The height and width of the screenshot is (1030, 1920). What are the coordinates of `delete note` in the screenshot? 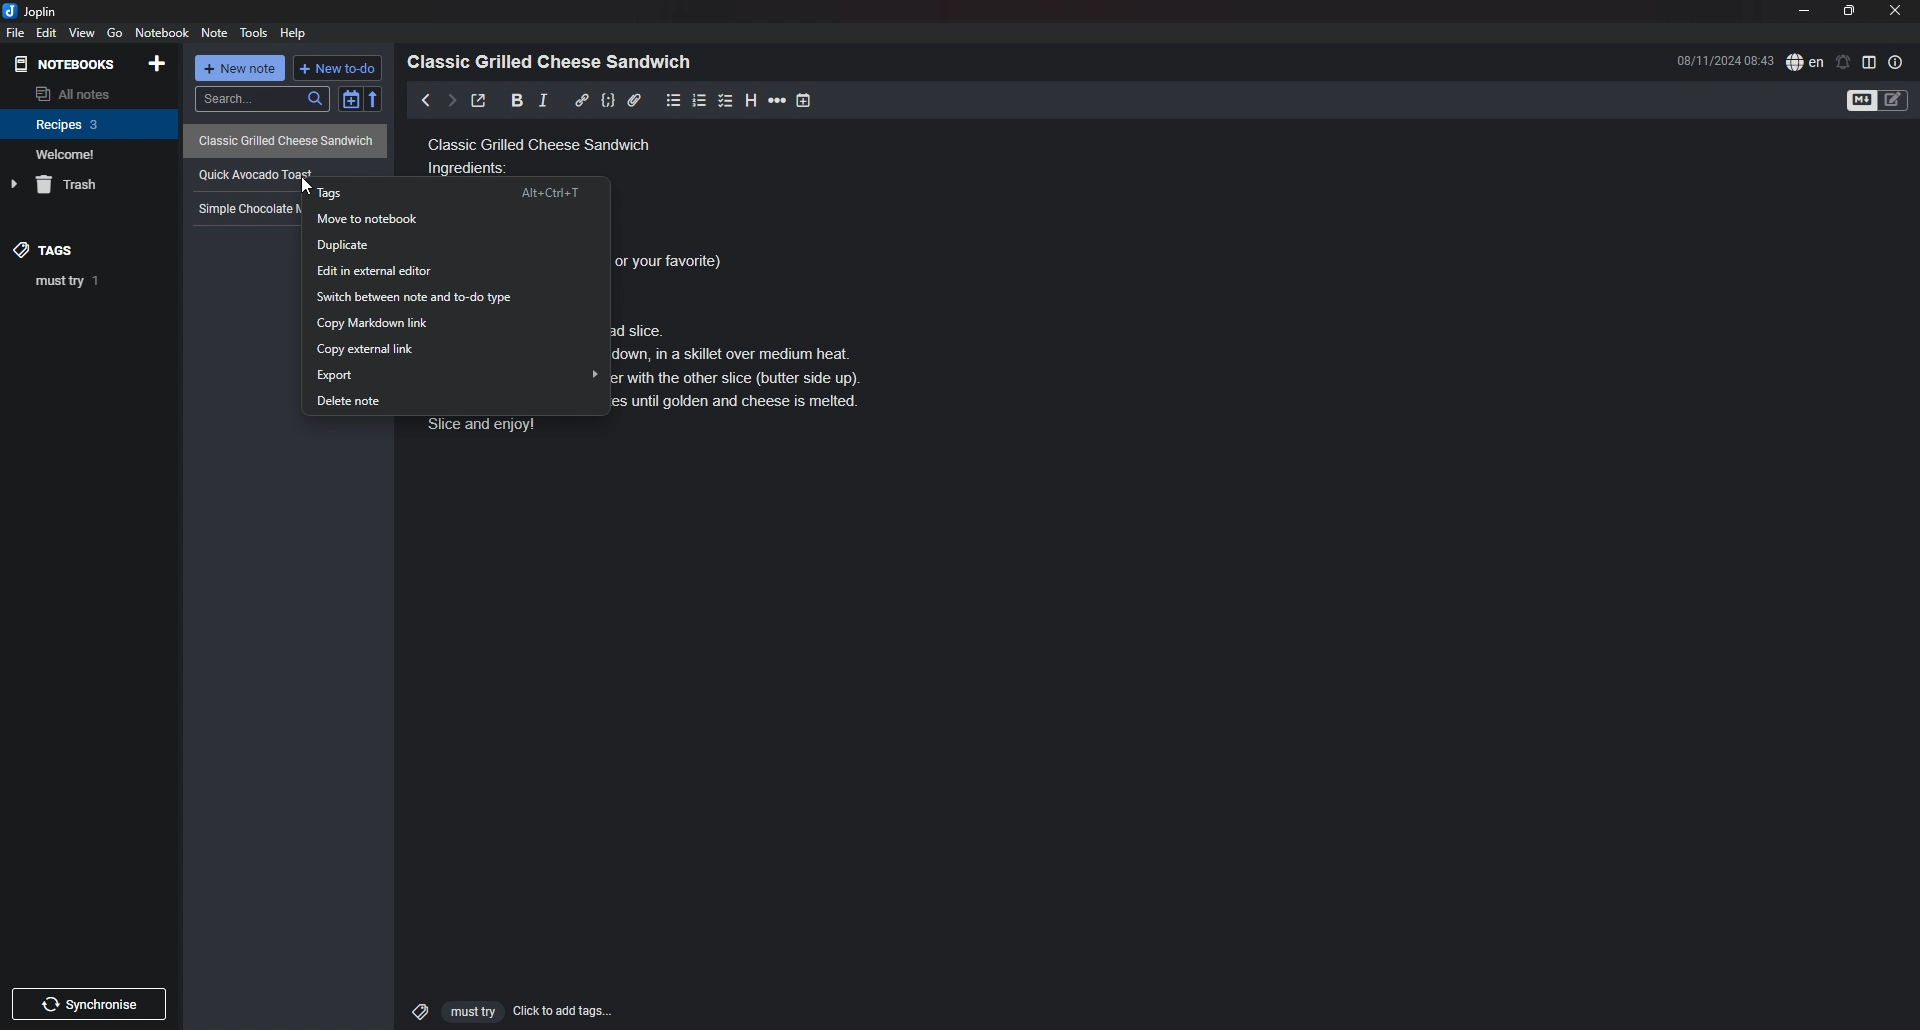 It's located at (456, 403).